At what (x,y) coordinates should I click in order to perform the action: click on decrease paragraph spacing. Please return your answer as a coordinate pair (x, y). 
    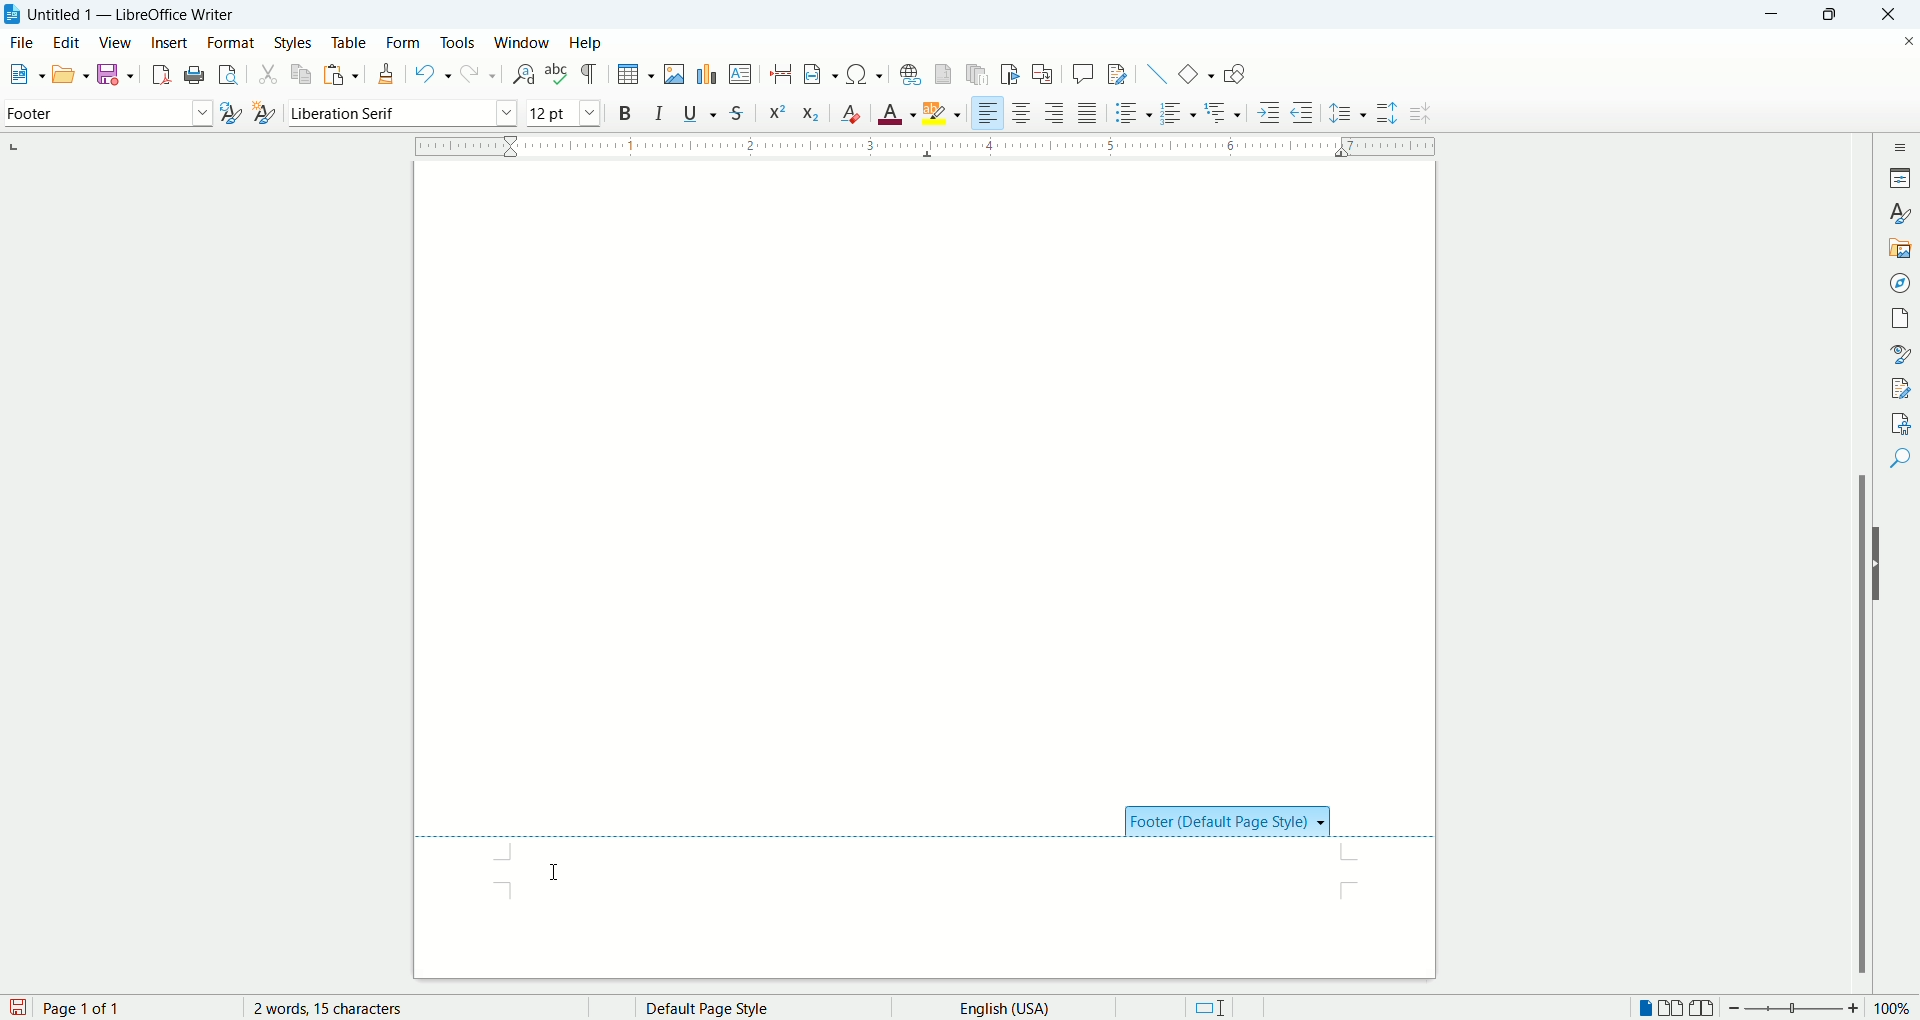
    Looking at the image, I should click on (1420, 114).